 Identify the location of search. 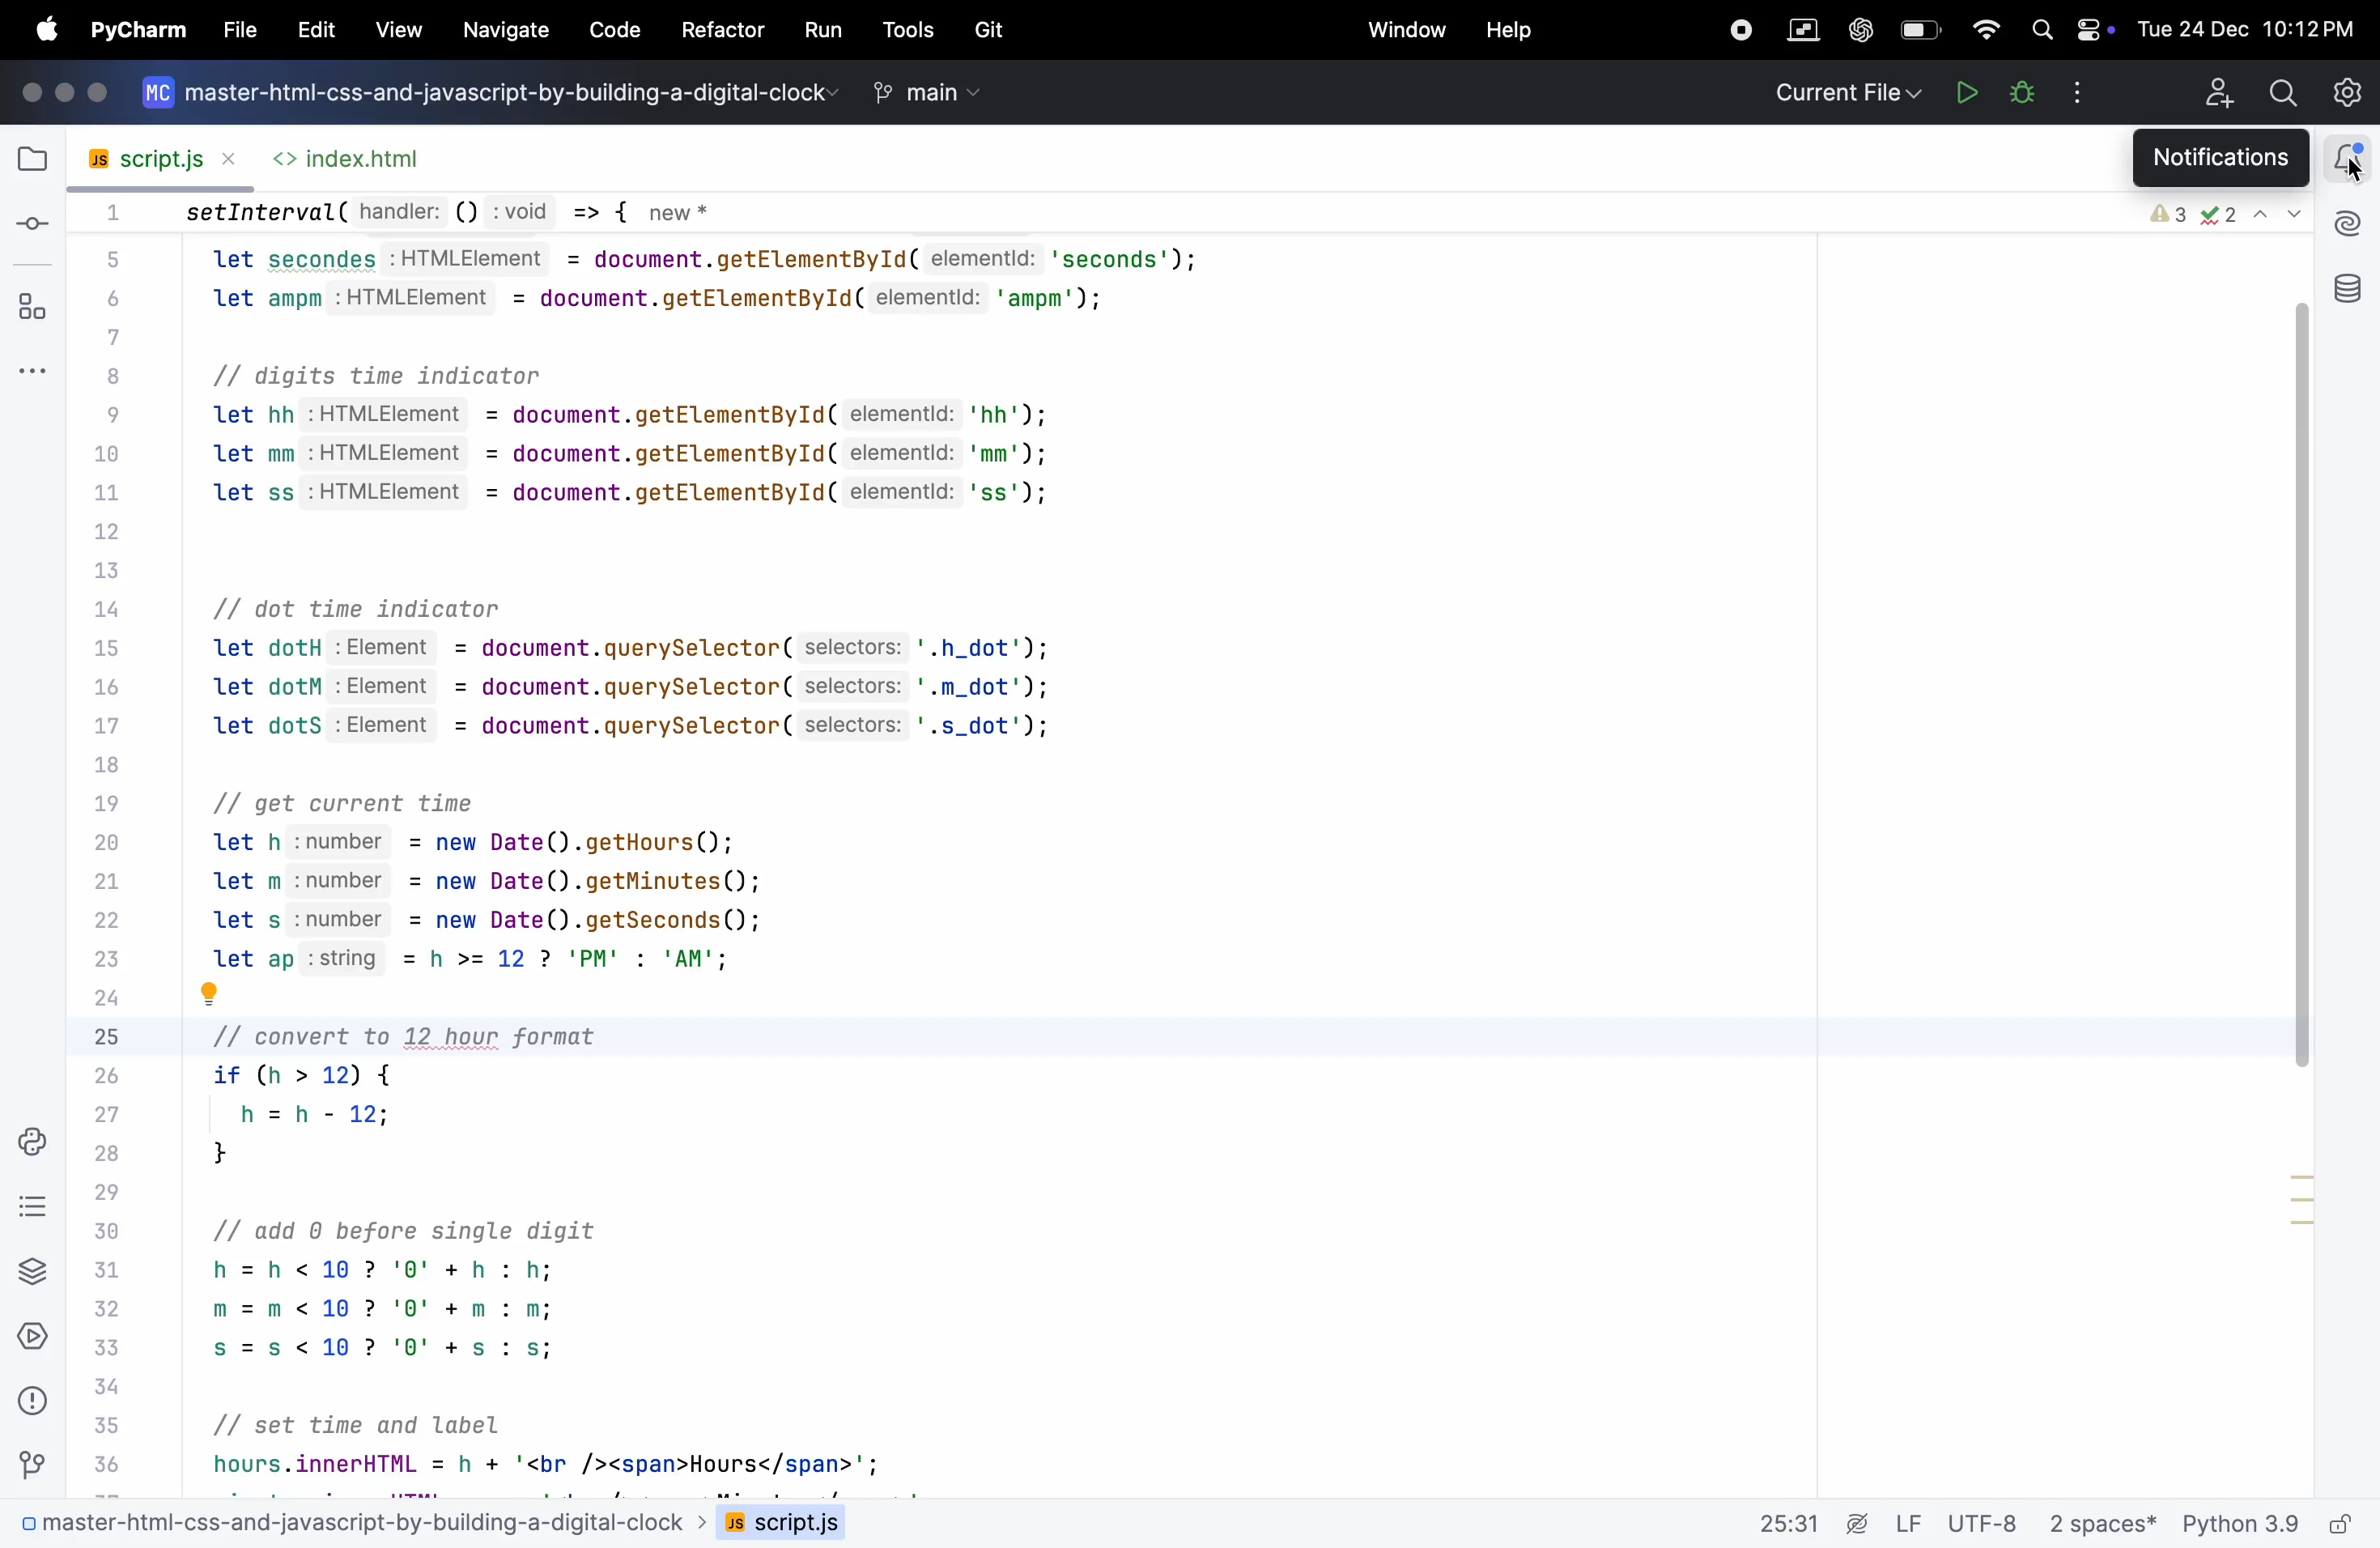
(2278, 92).